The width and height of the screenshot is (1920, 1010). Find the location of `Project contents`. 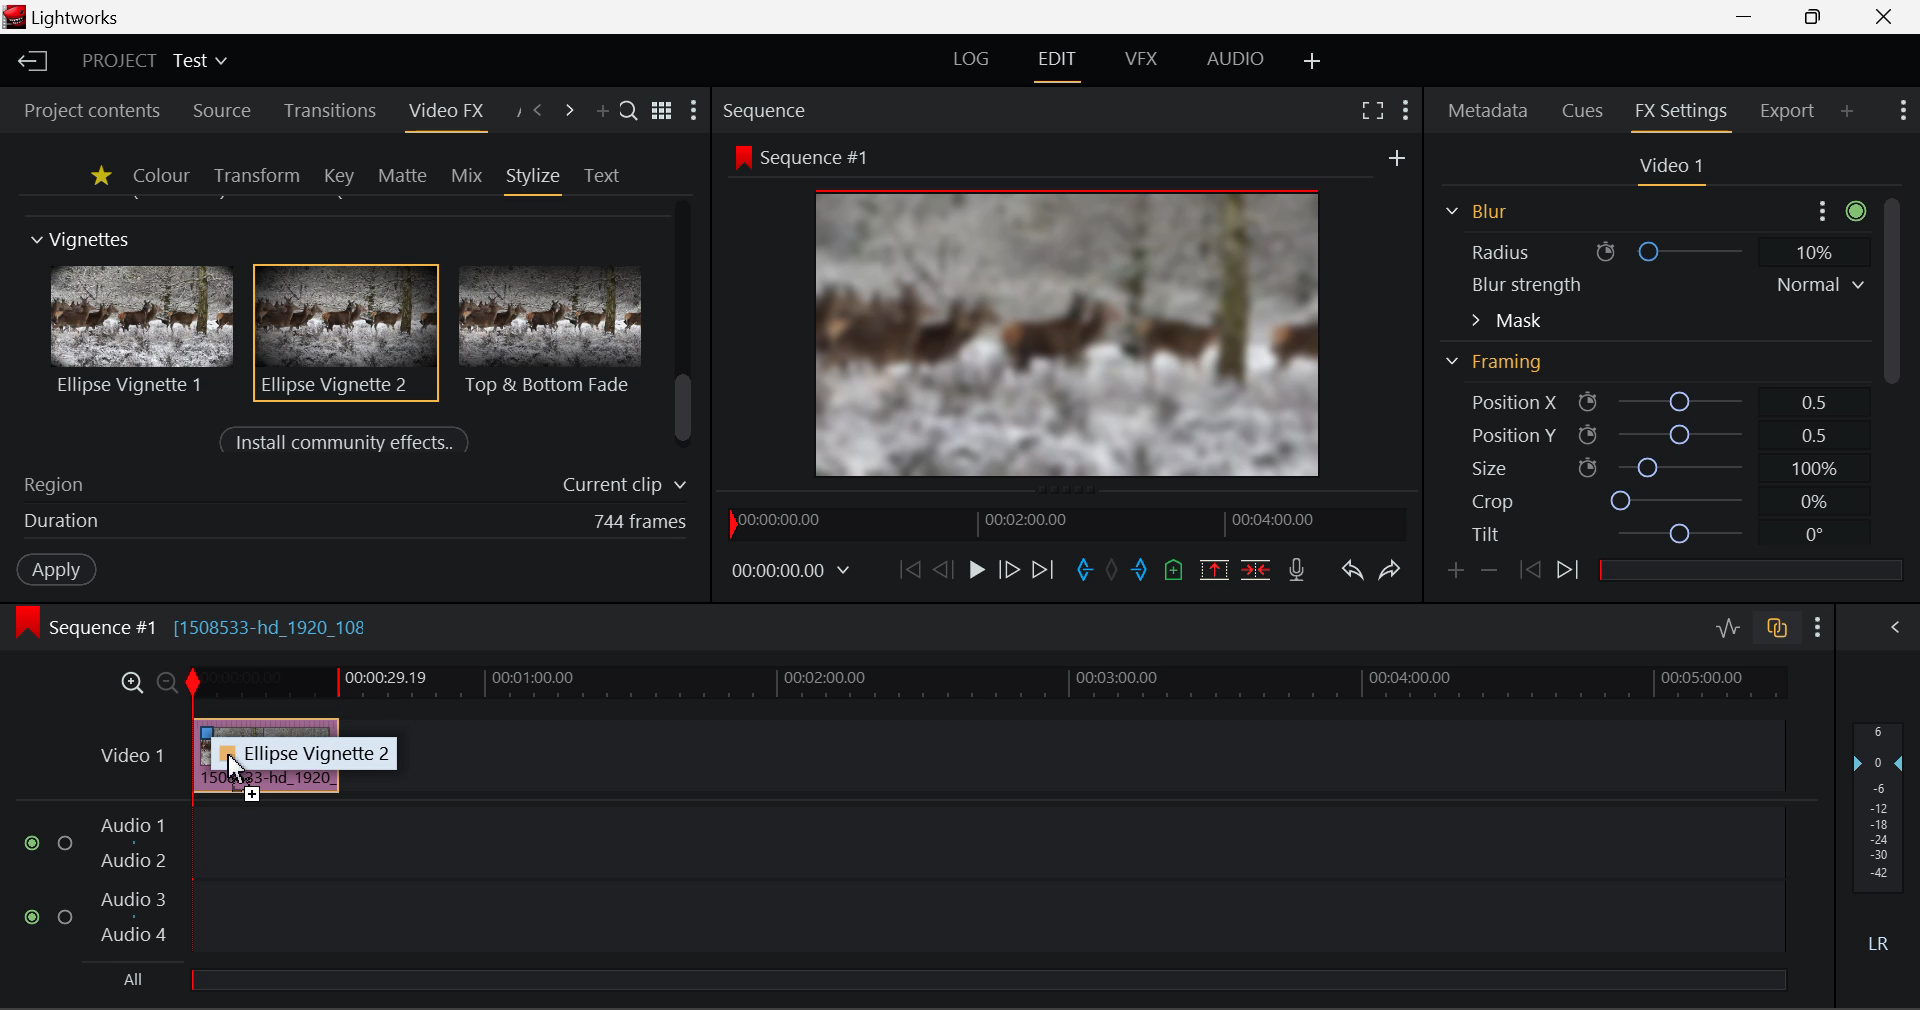

Project contents is located at coordinates (91, 110).